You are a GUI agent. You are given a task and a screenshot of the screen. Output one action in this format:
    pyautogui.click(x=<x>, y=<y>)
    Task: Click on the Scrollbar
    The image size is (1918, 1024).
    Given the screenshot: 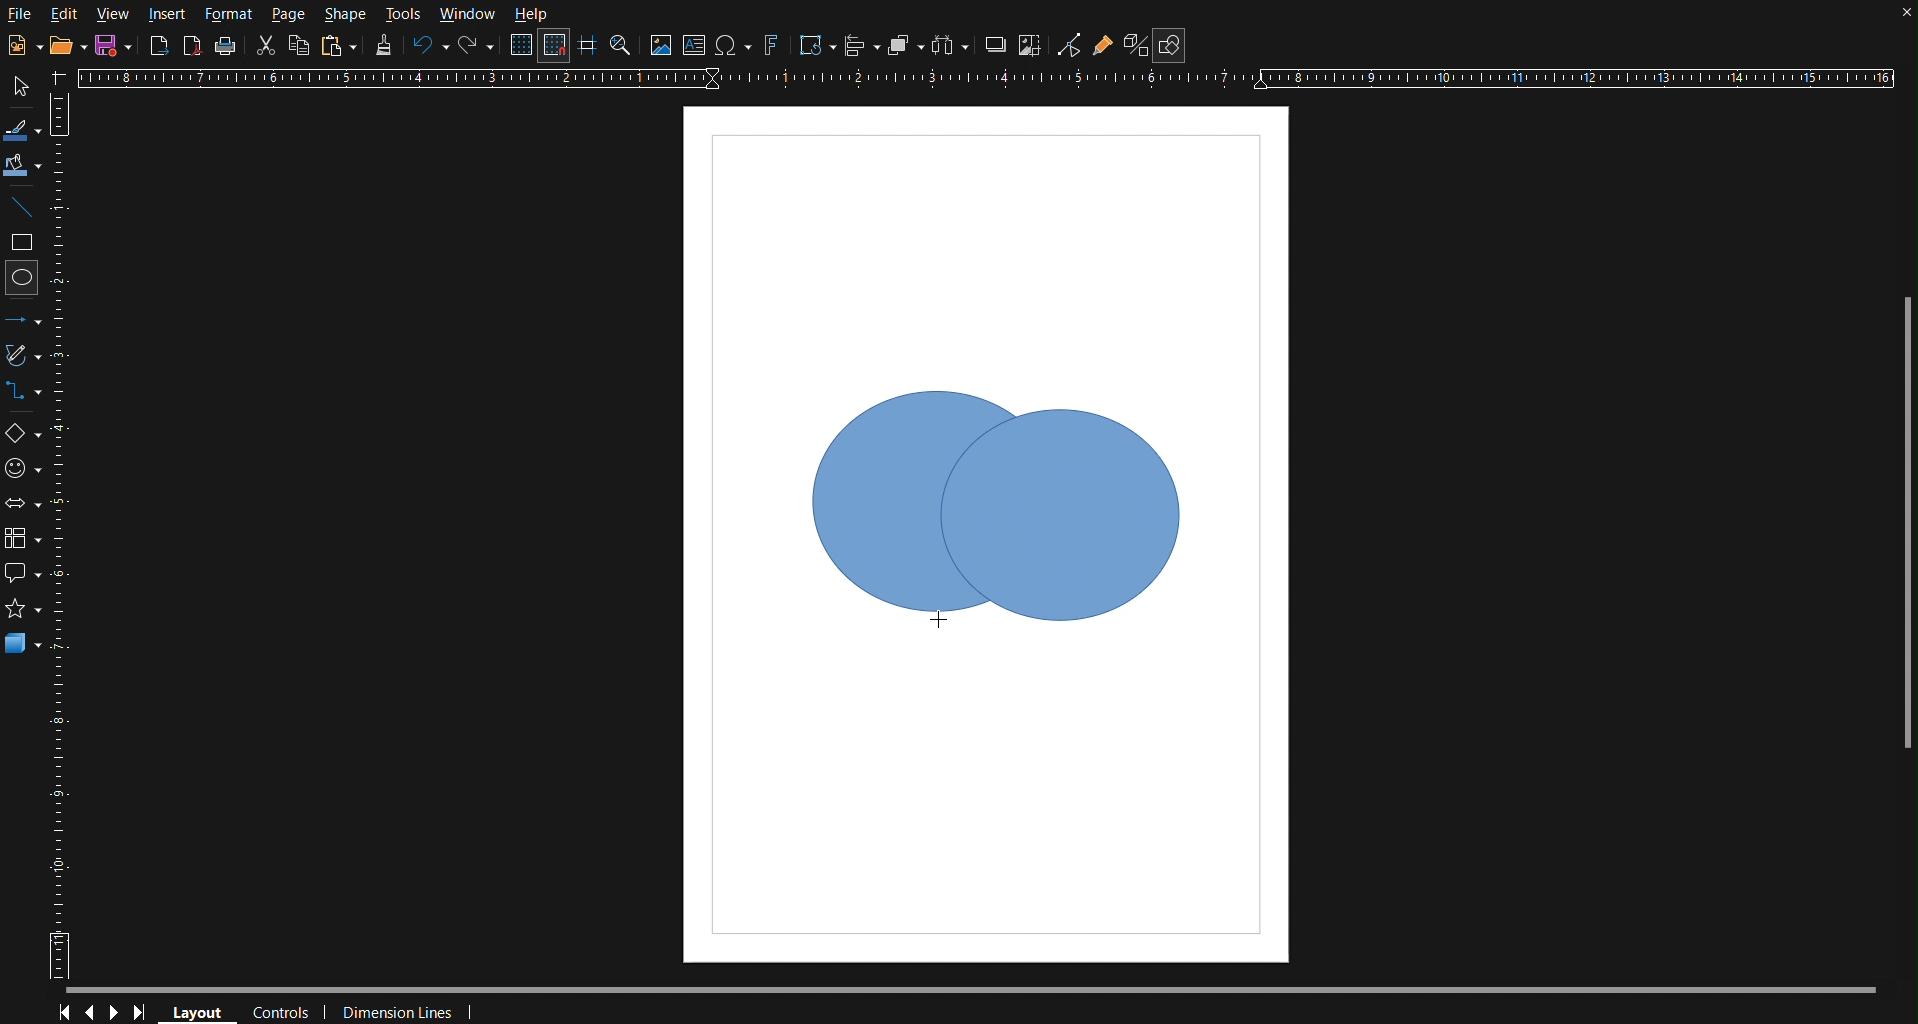 What is the action you would take?
    pyautogui.click(x=987, y=984)
    